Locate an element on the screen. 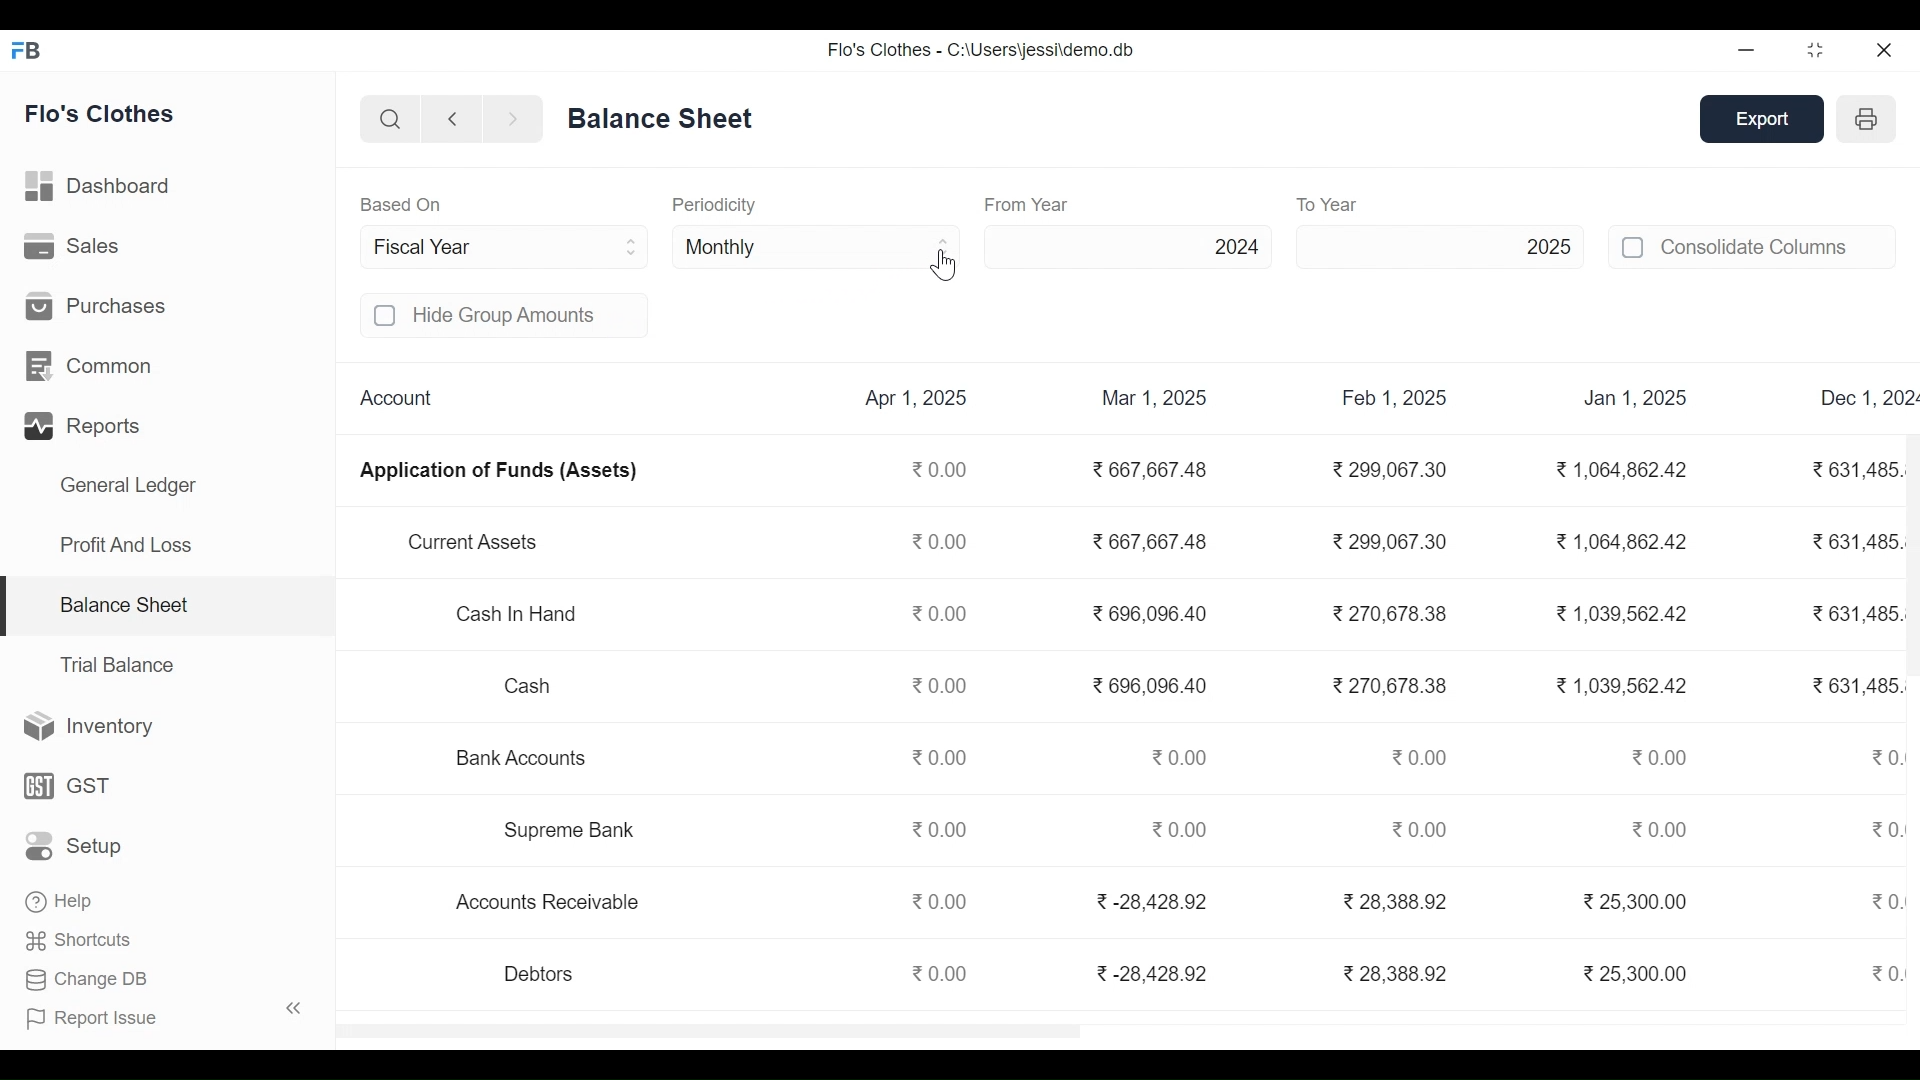  Consolidate Columns is located at coordinates (1778, 246).